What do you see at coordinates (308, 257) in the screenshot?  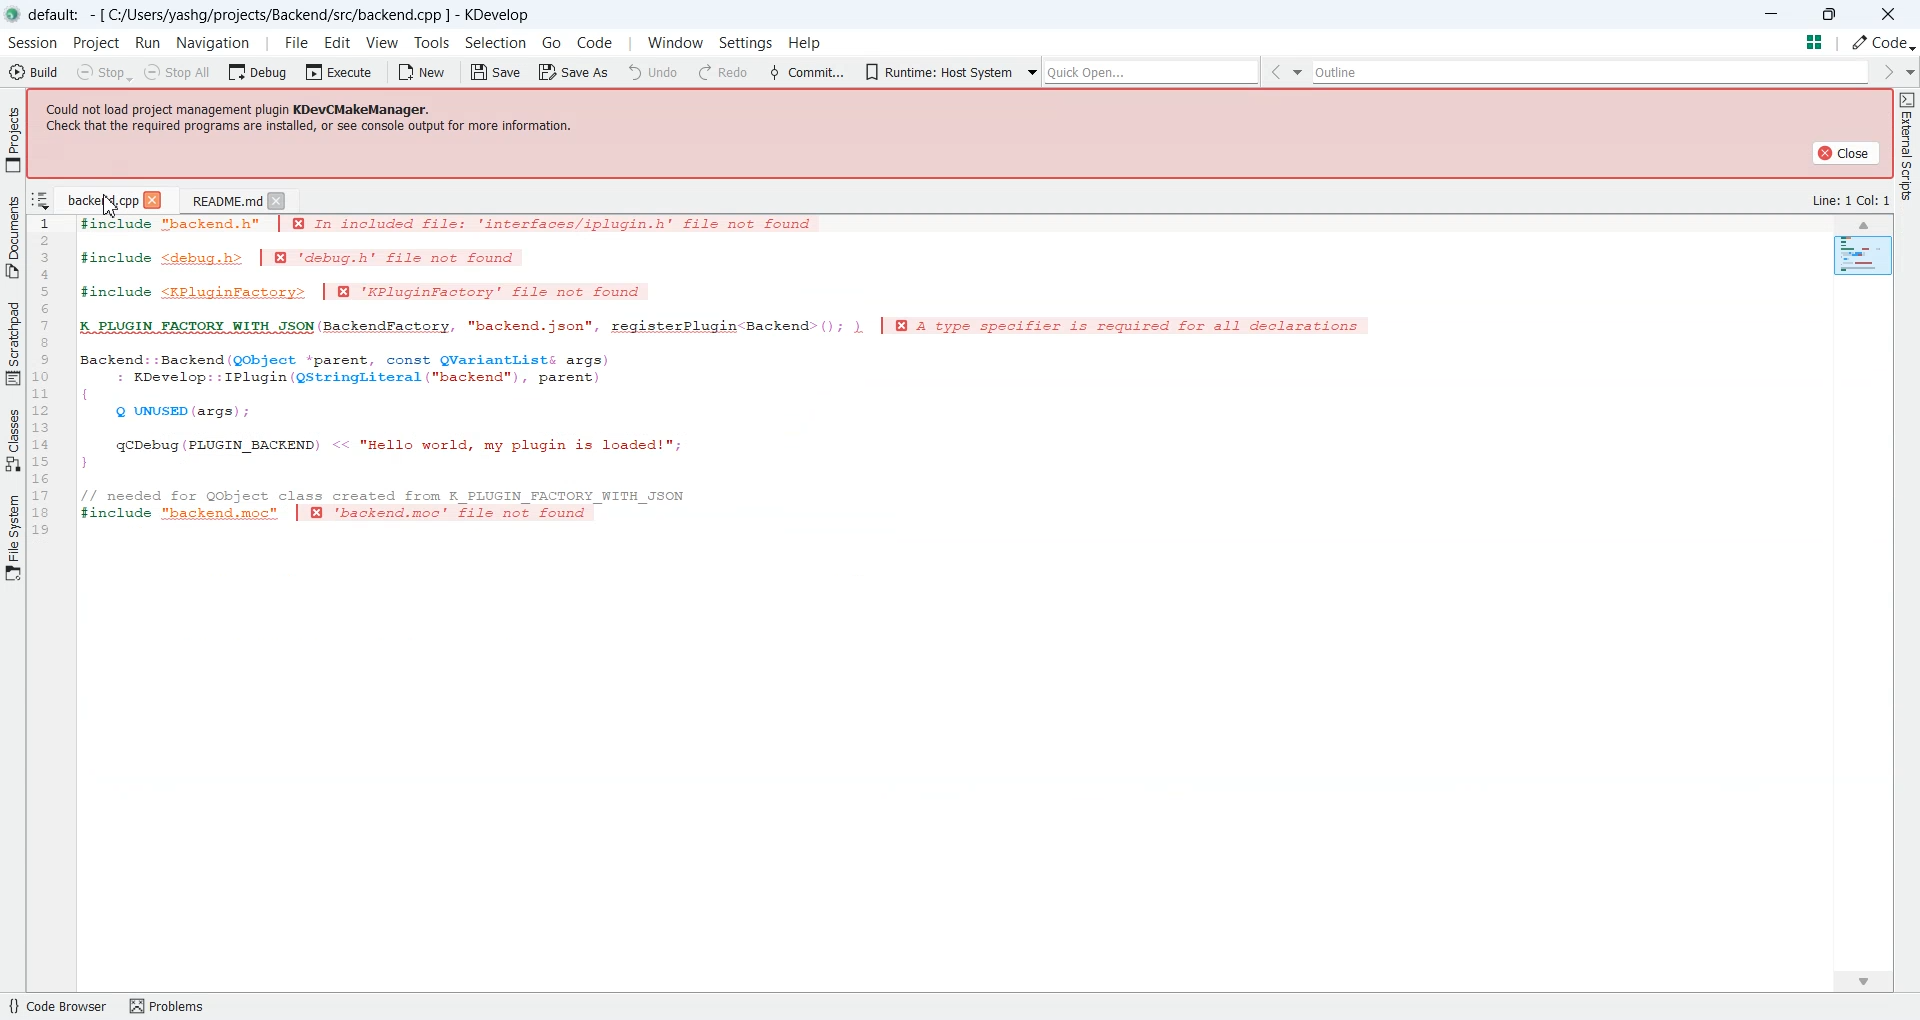 I see `$include <debug.h> | 'debug.h' file not found` at bounding box center [308, 257].